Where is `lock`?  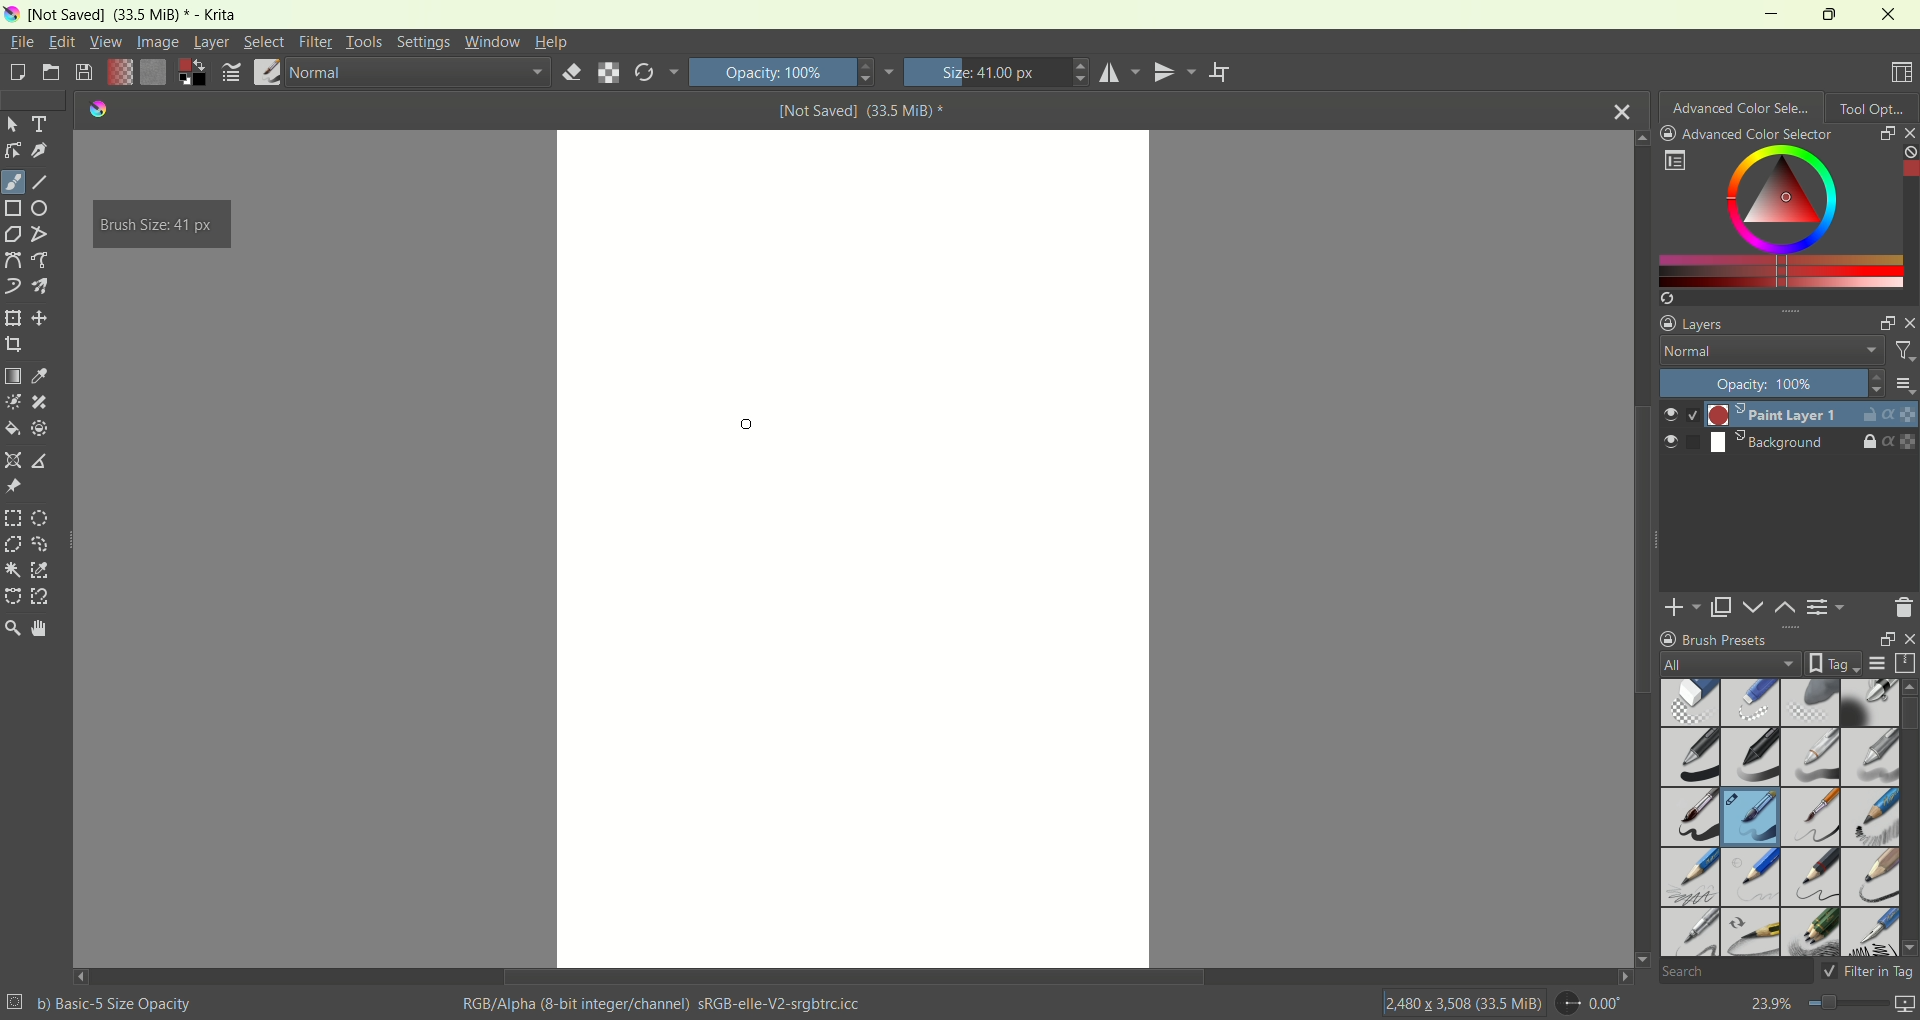
lock is located at coordinates (1869, 443).